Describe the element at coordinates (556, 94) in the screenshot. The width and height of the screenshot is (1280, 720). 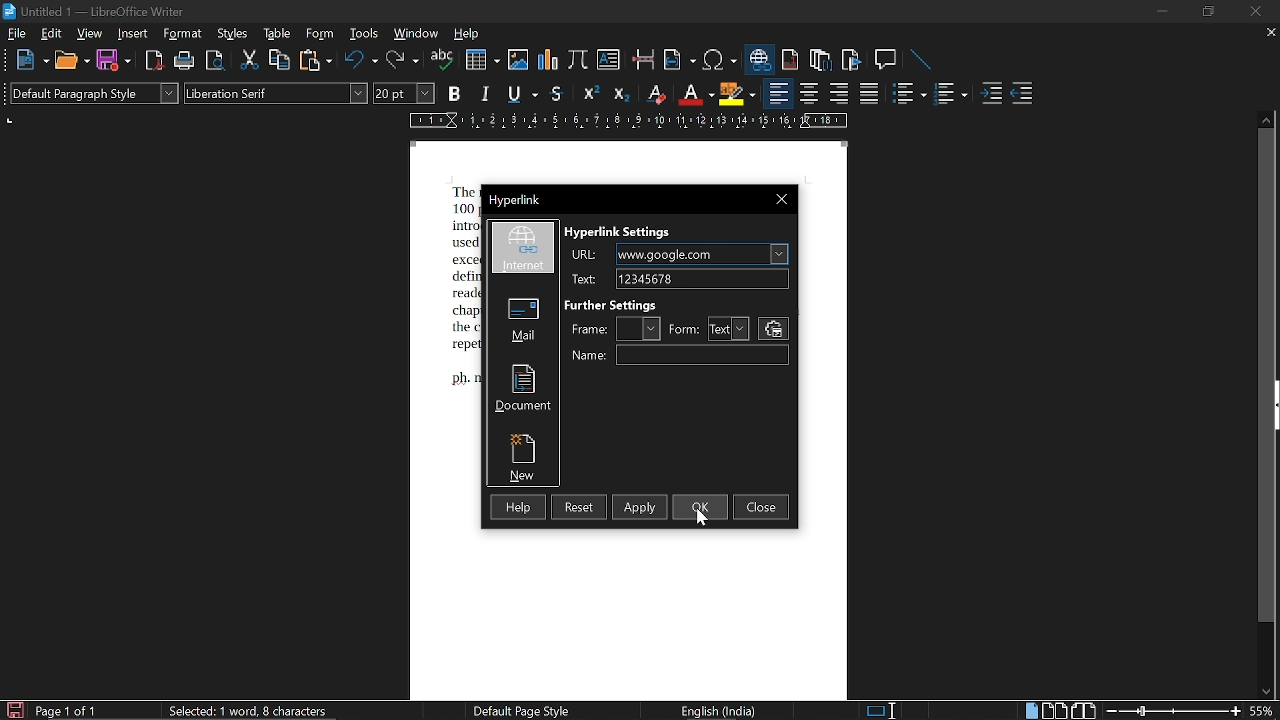
I see `strikethrough` at that location.